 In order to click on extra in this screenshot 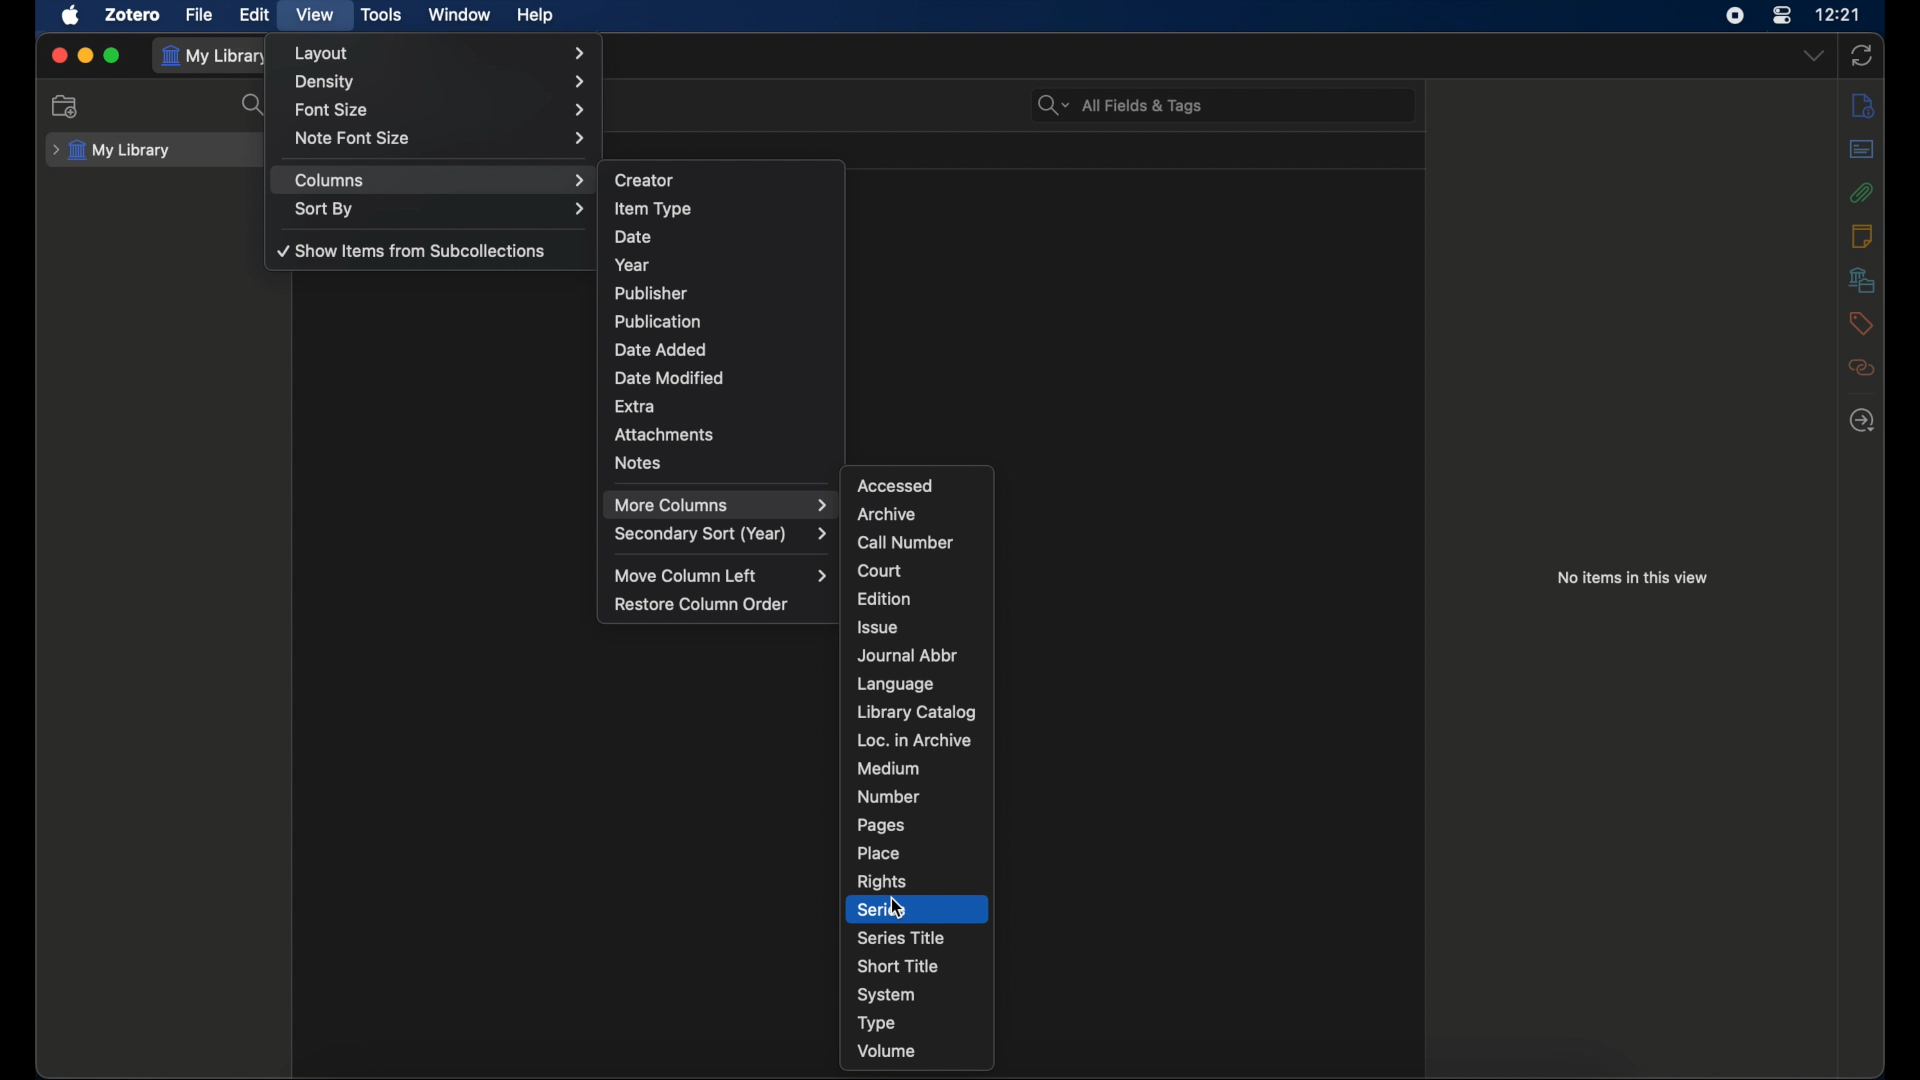, I will do `click(634, 407)`.